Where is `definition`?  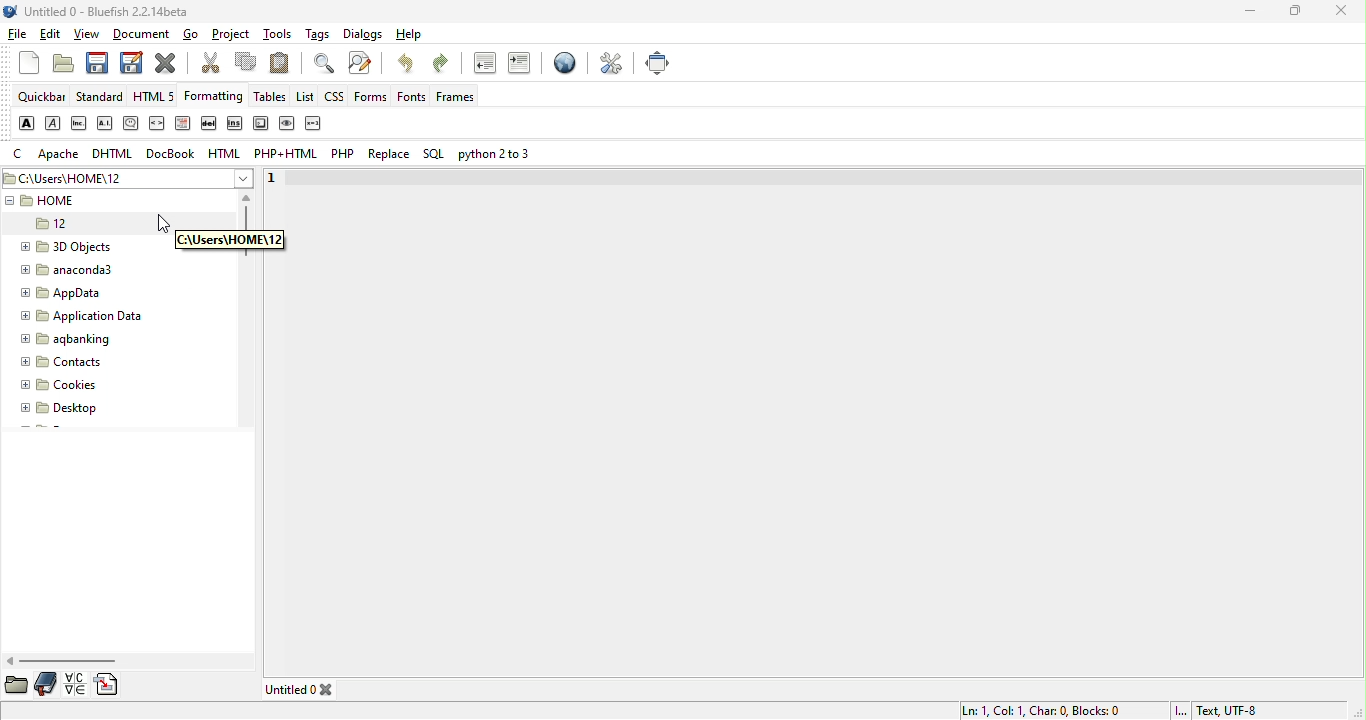
definition is located at coordinates (182, 125).